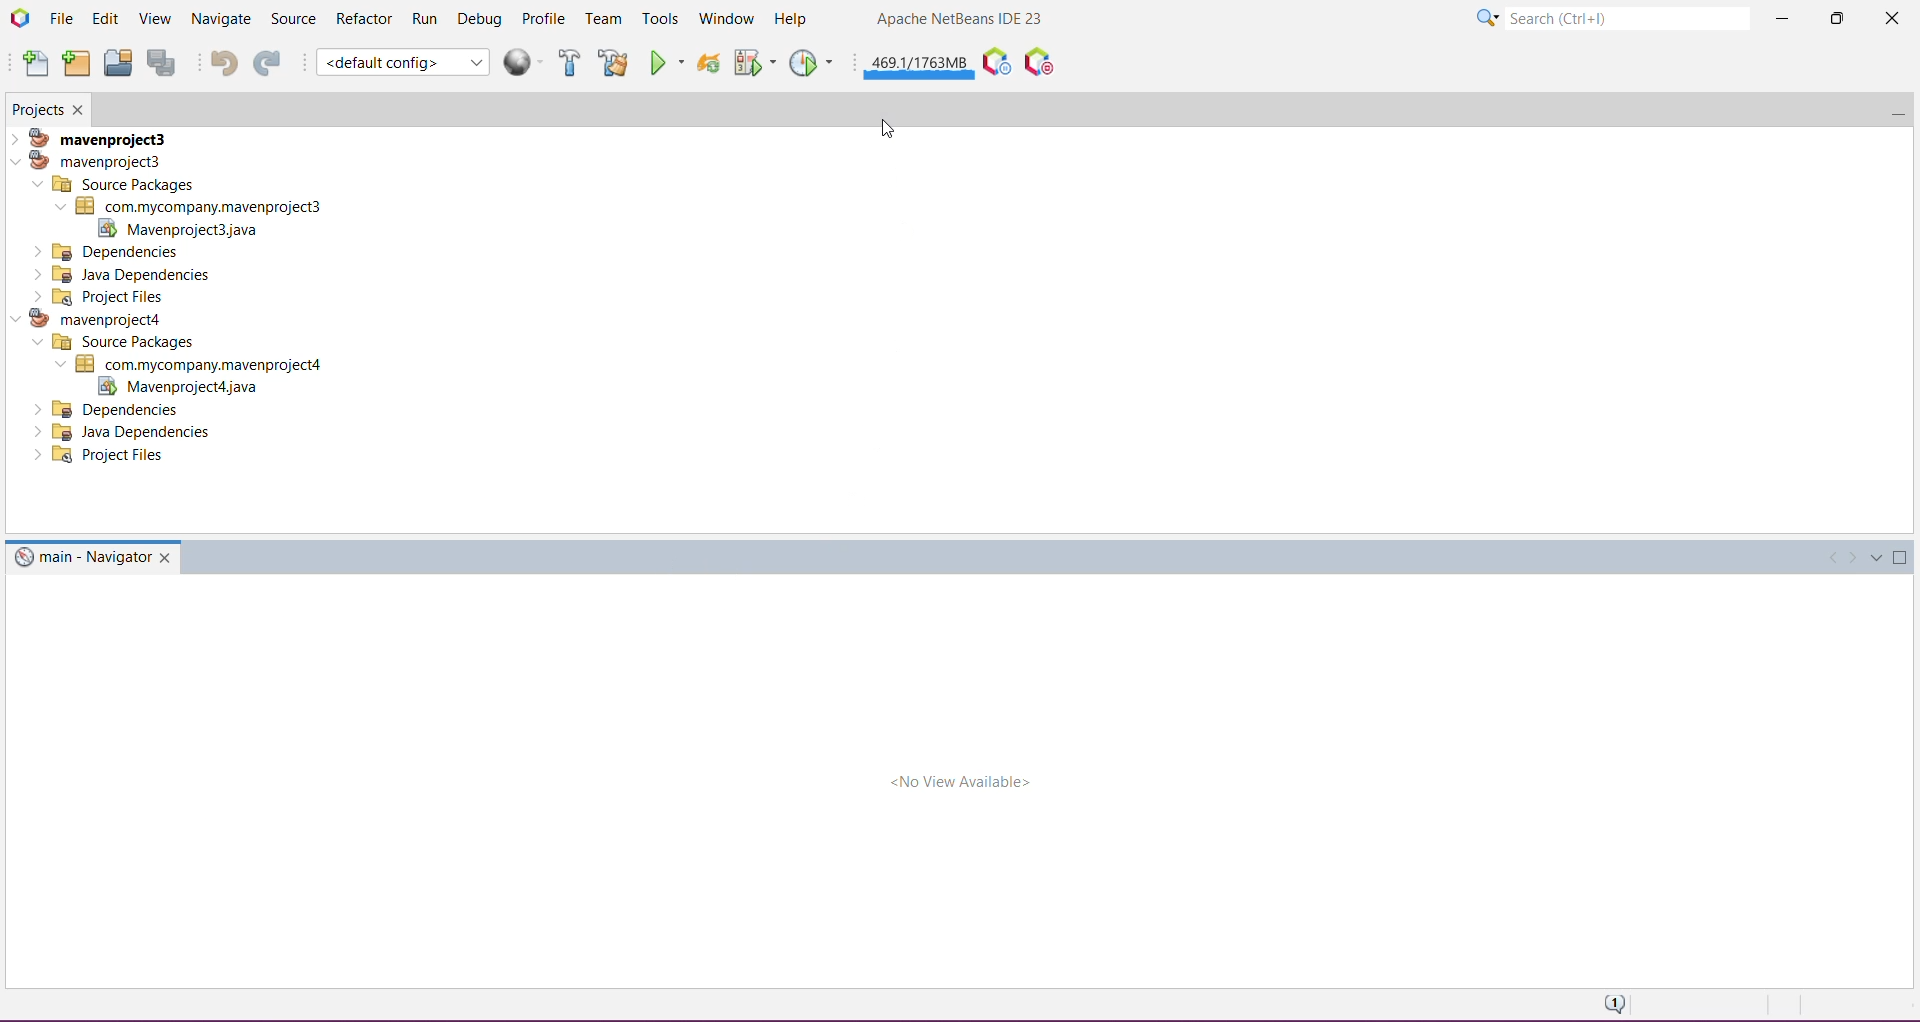 This screenshot has height=1022, width=1920. Describe the element at coordinates (188, 206) in the screenshot. I see `com.mycompany.mavenproject3` at that location.